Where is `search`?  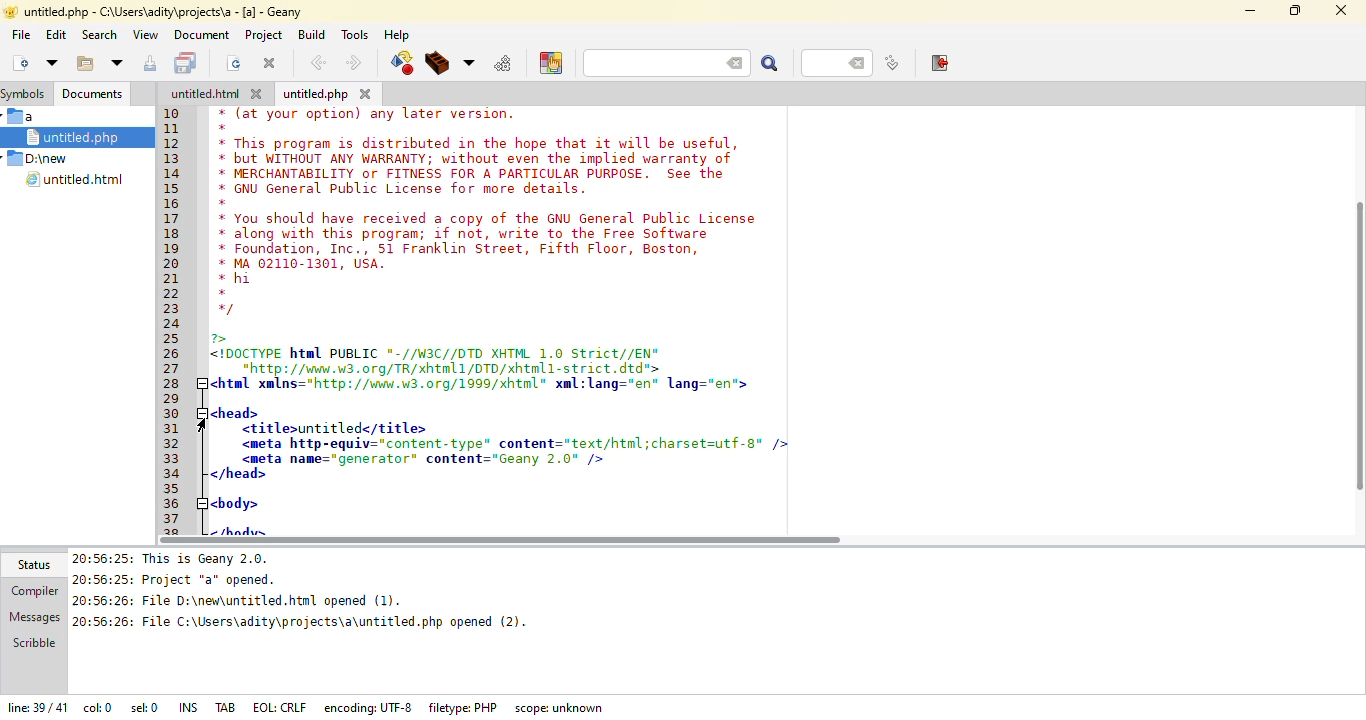 search is located at coordinates (770, 63).